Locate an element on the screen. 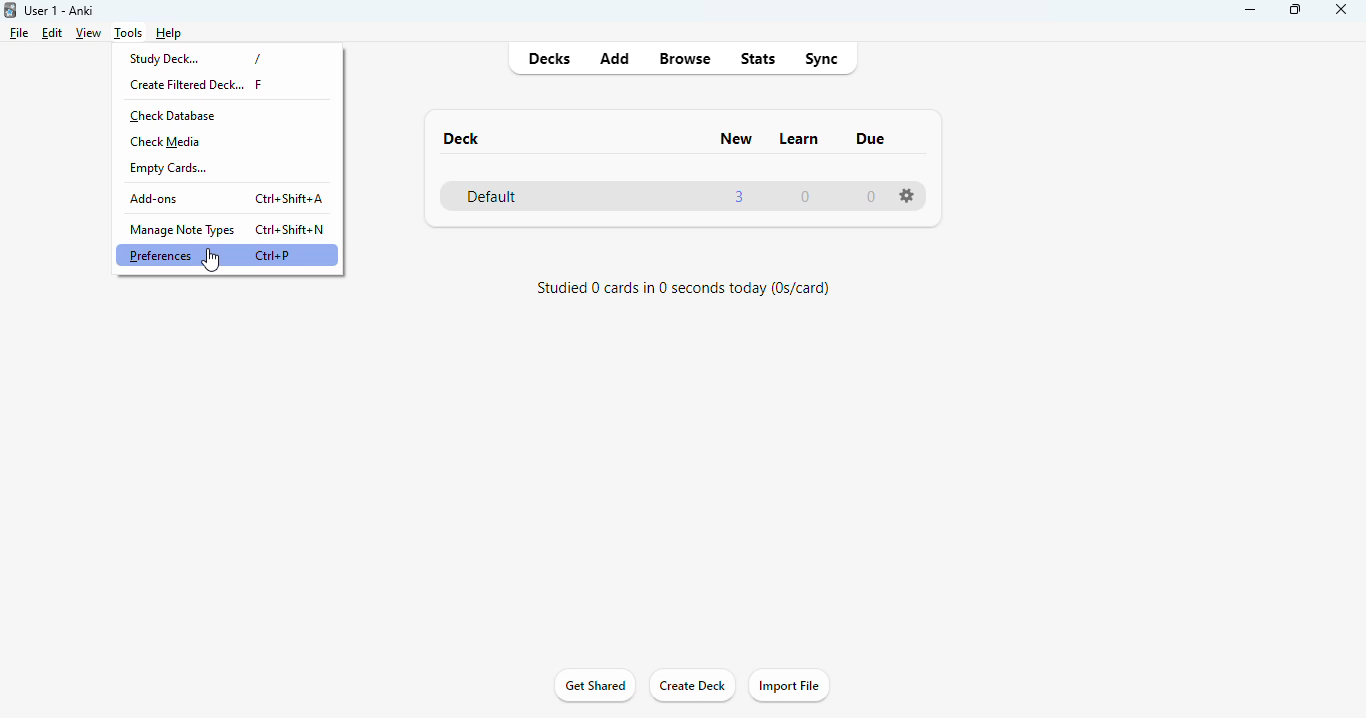 The width and height of the screenshot is (1366, 718). import file is located at coordinates (788, 685).